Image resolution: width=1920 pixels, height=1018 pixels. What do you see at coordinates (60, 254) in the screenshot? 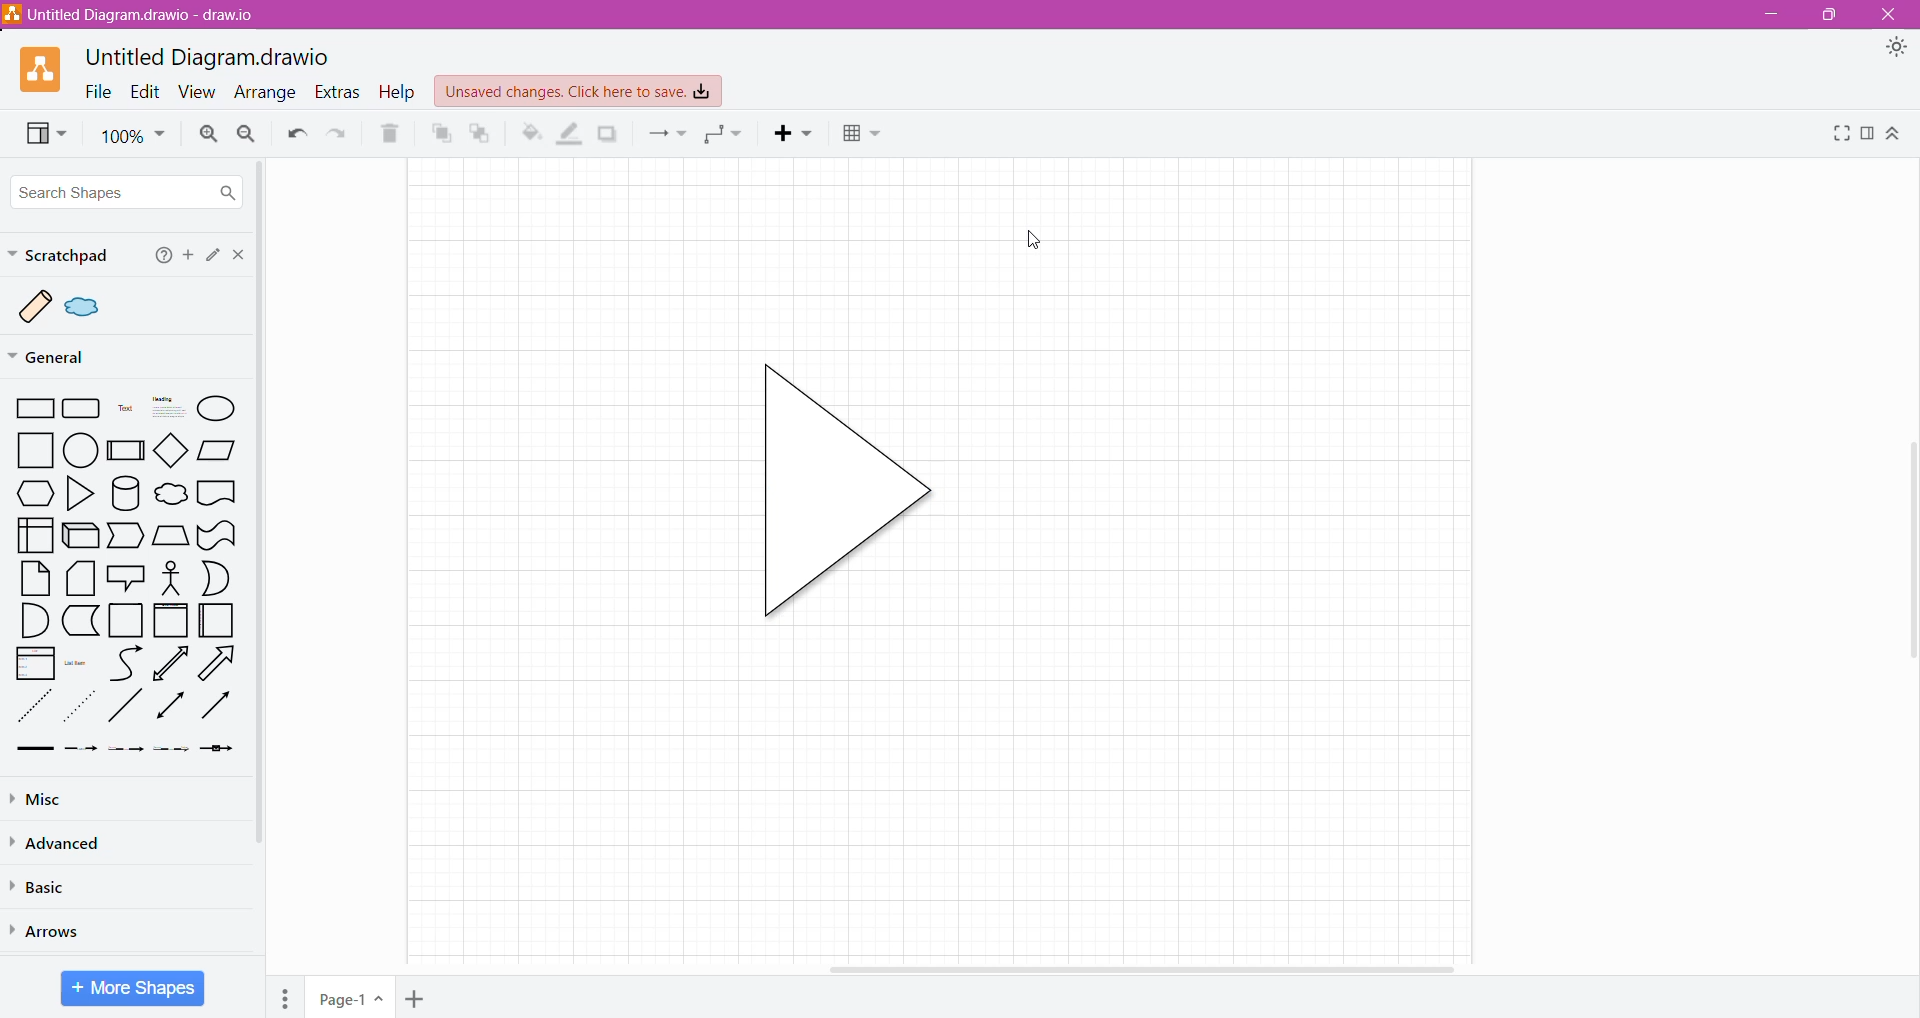
I see `Scratchpad` at bounding box center [60, 254].